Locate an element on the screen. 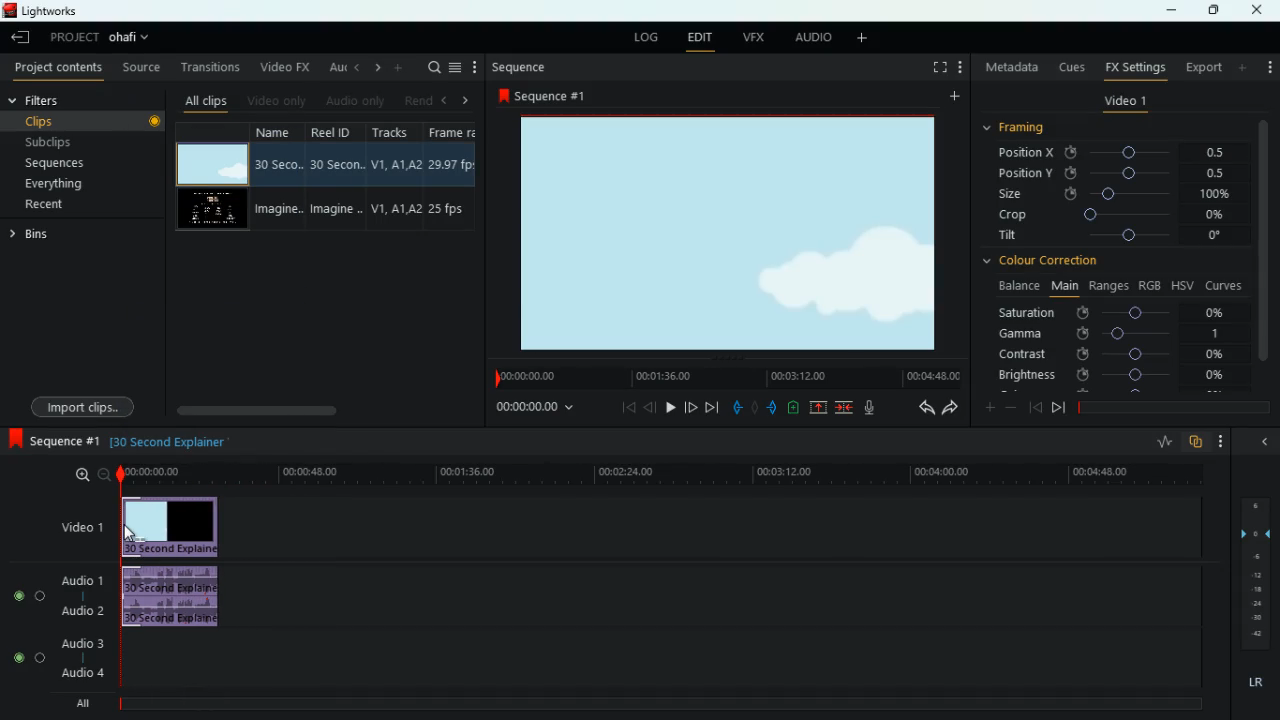  project is located at coordinates (102, 37).